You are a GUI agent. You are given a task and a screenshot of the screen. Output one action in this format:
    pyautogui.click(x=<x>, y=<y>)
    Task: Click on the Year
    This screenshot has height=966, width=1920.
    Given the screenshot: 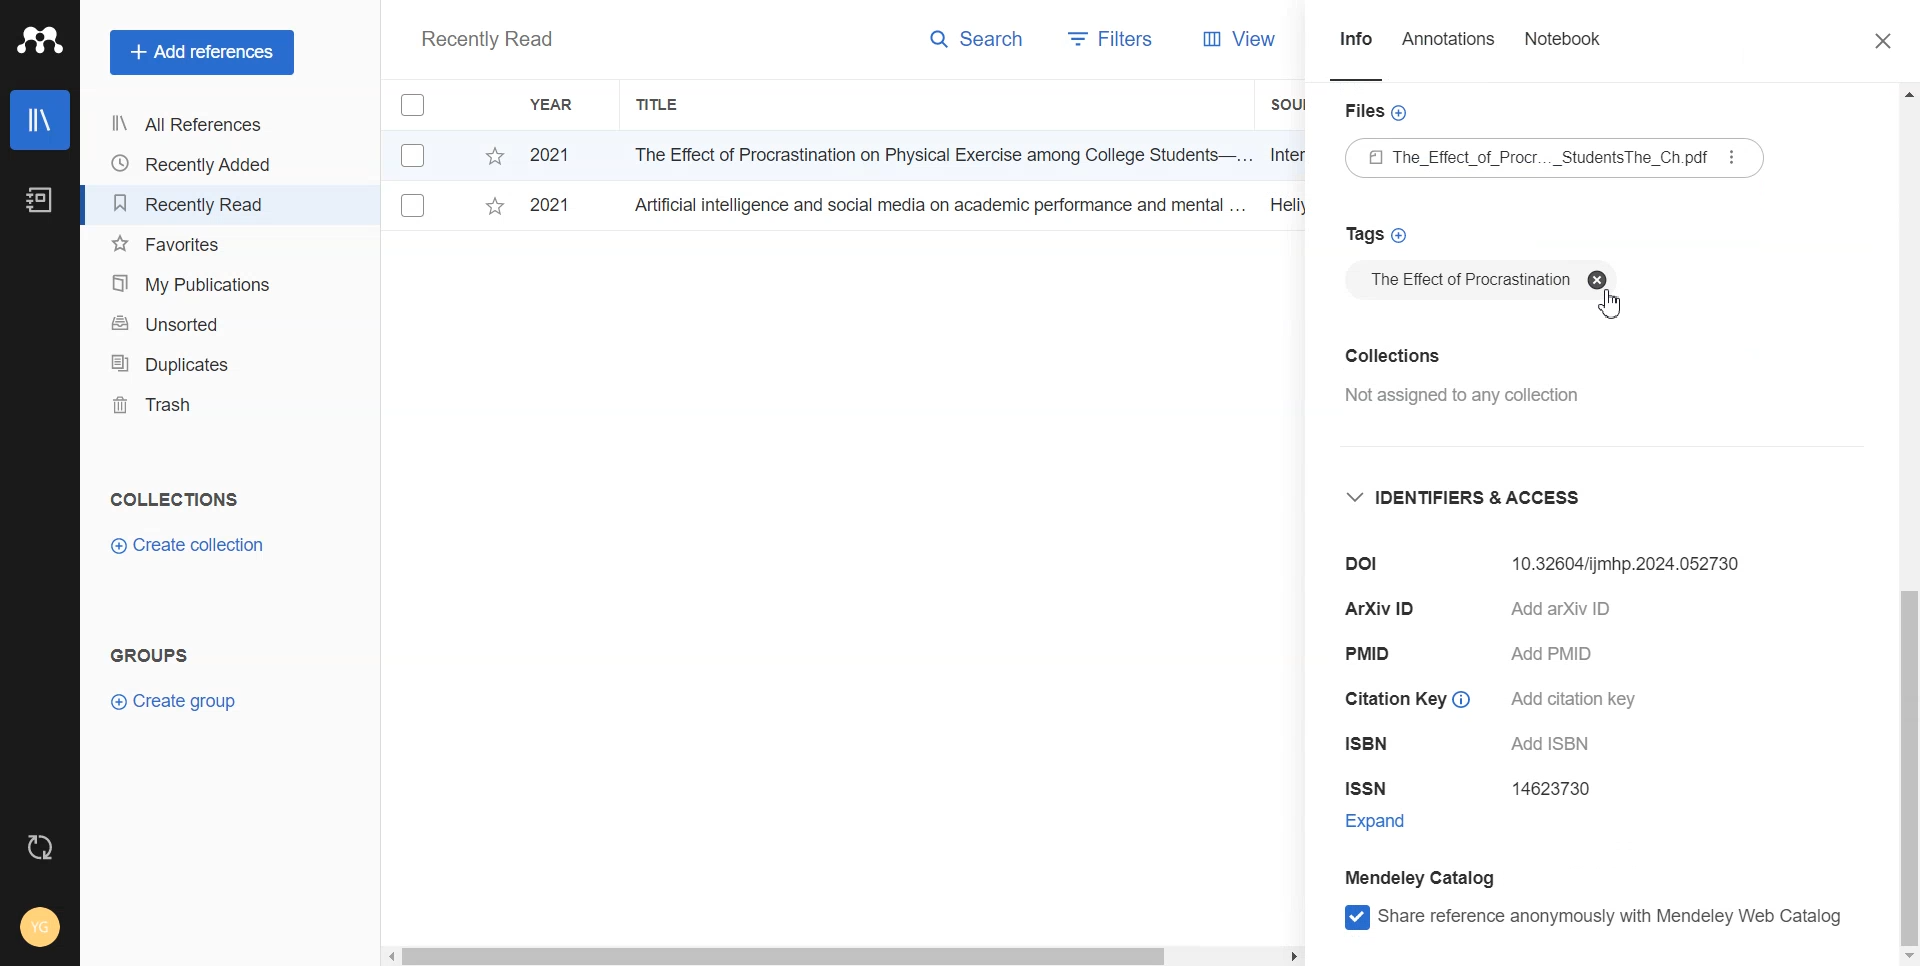 What is the action you would take?
    pyautogui.click(x=555, y=105)
    